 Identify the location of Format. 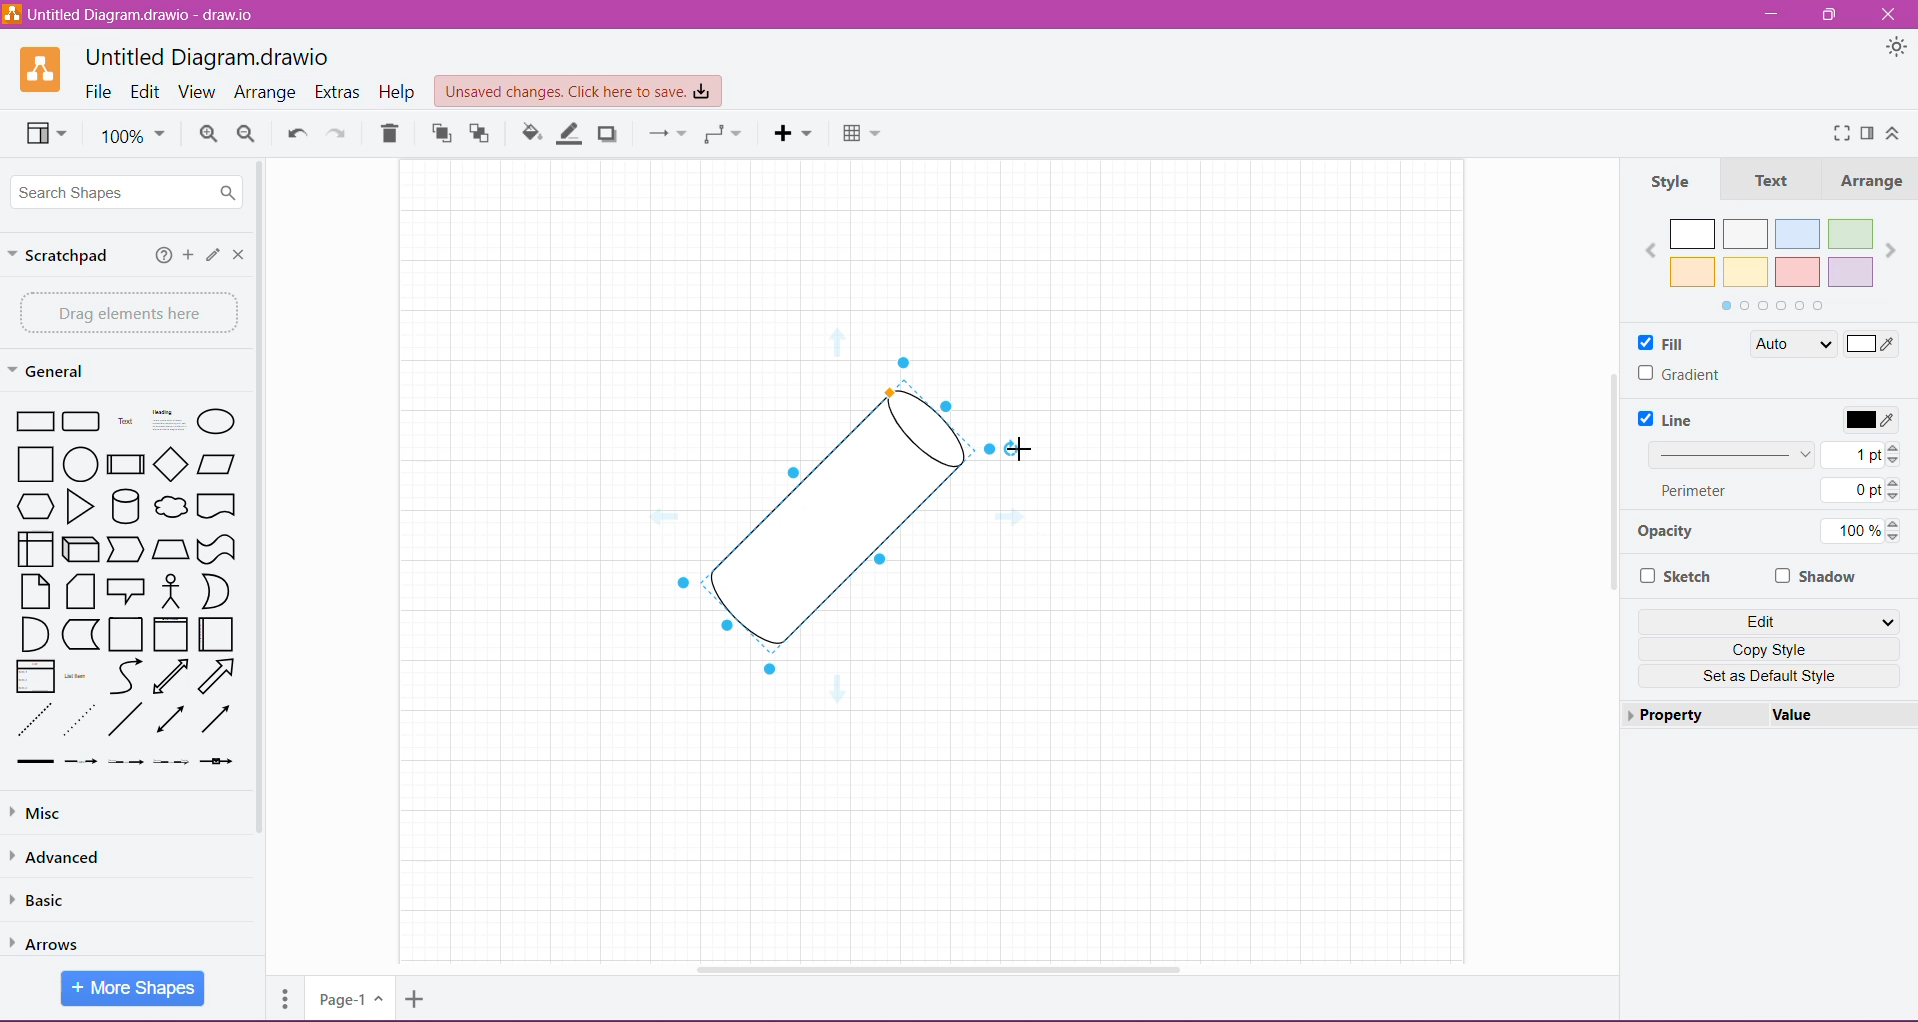
(1867, 134).